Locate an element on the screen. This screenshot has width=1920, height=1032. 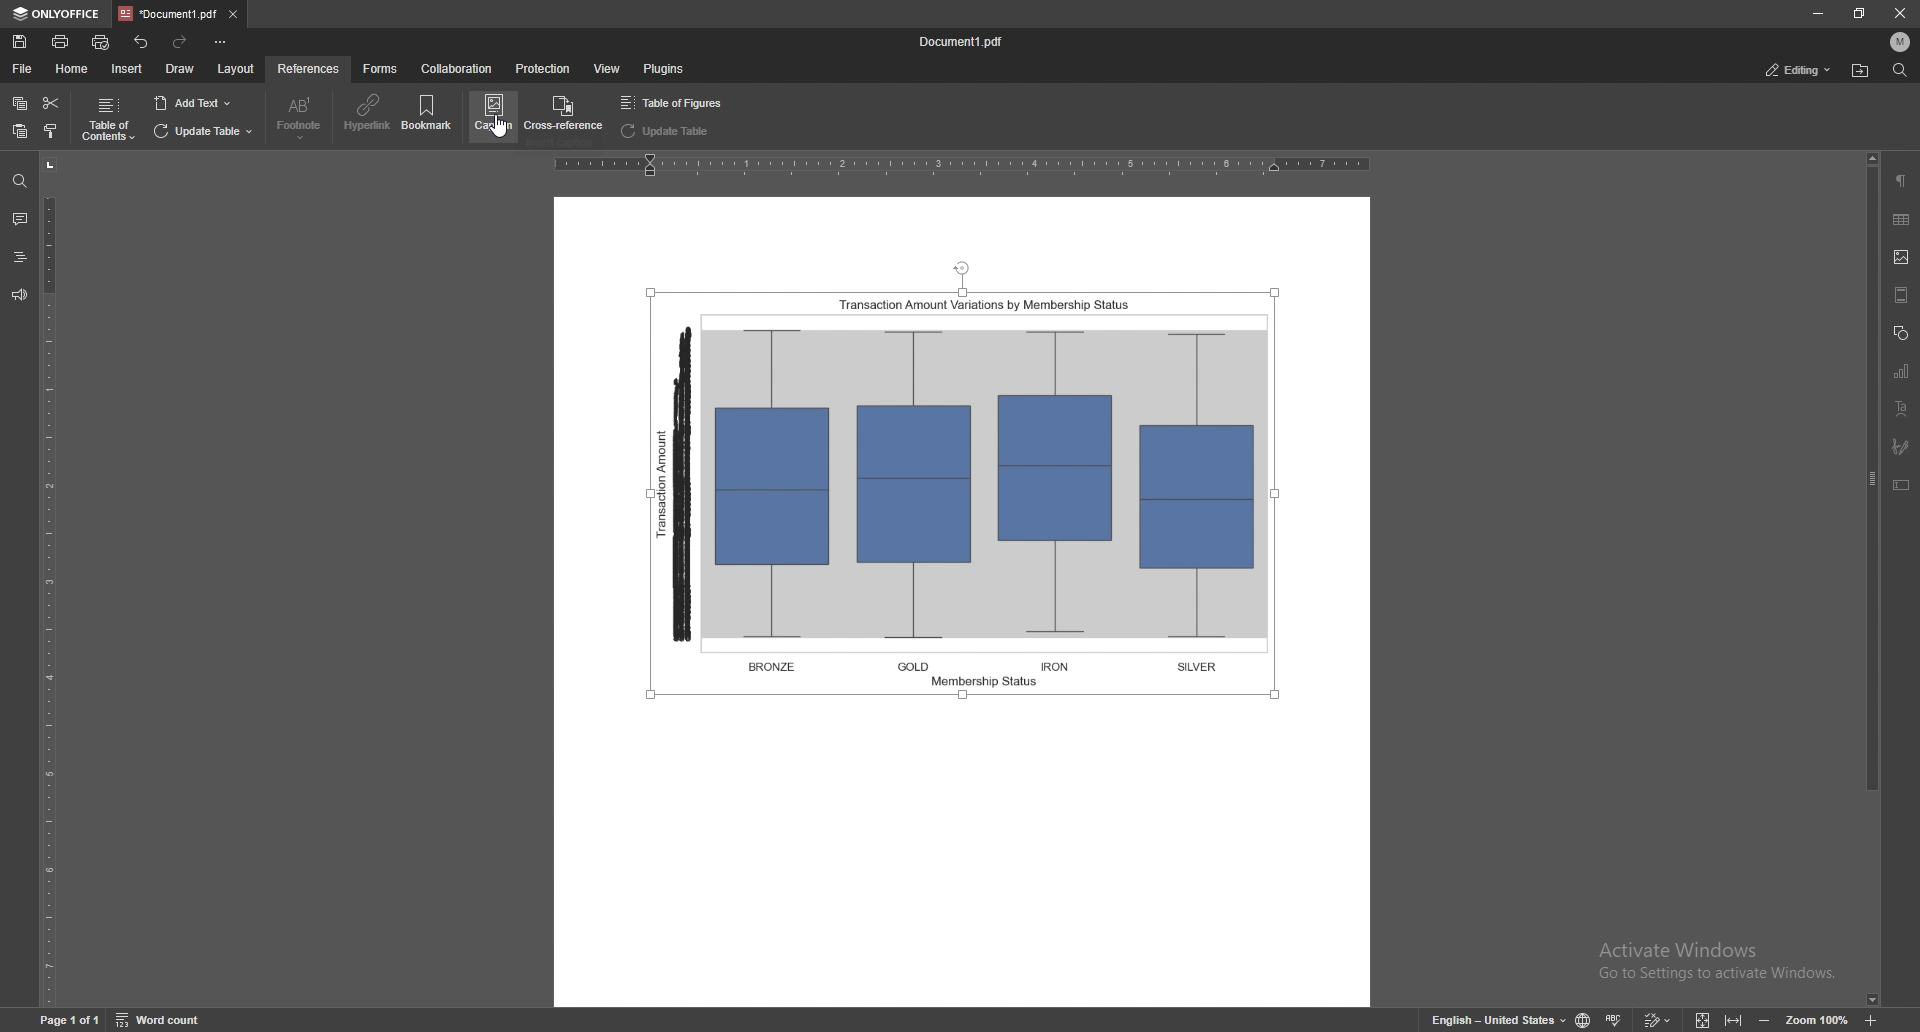
layout is located at coordinates (237, 69).